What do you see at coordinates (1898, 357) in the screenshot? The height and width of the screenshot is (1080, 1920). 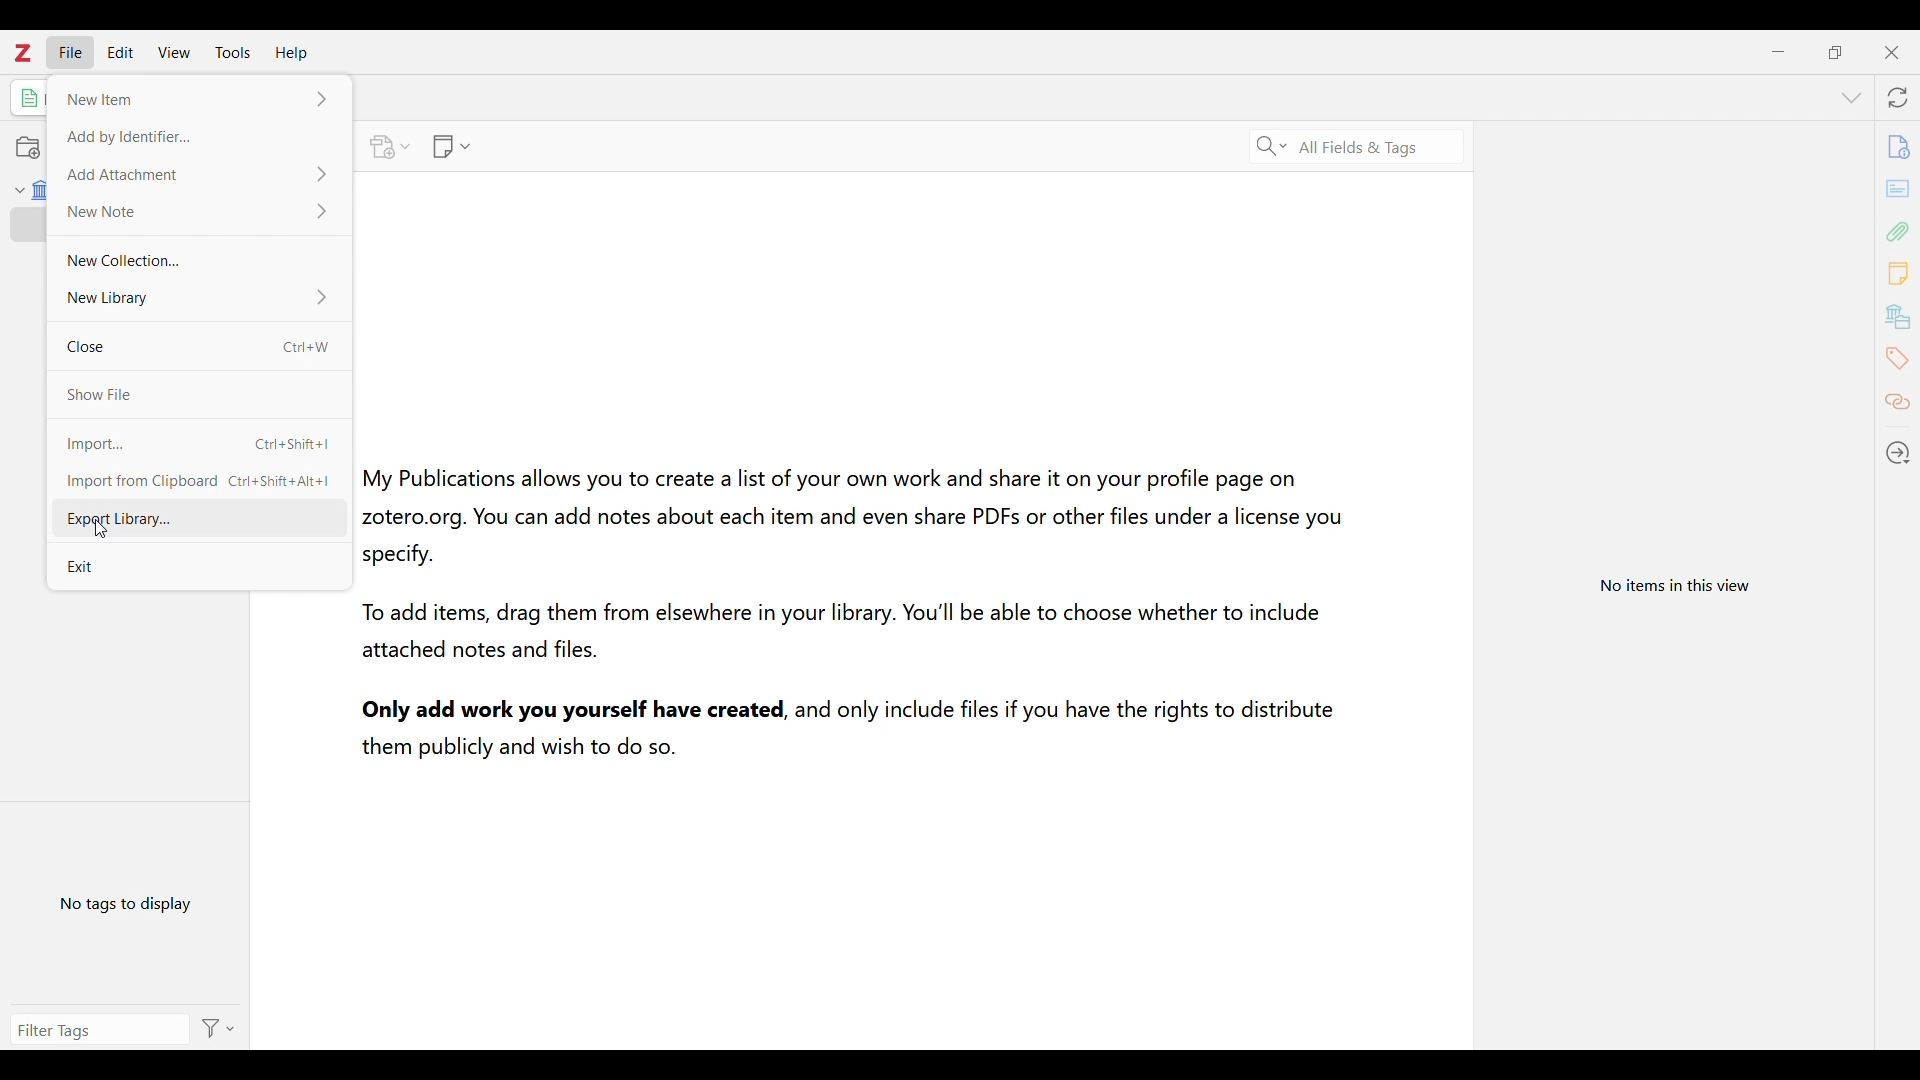 I see `Tags` at bounding box center [1898, 357].